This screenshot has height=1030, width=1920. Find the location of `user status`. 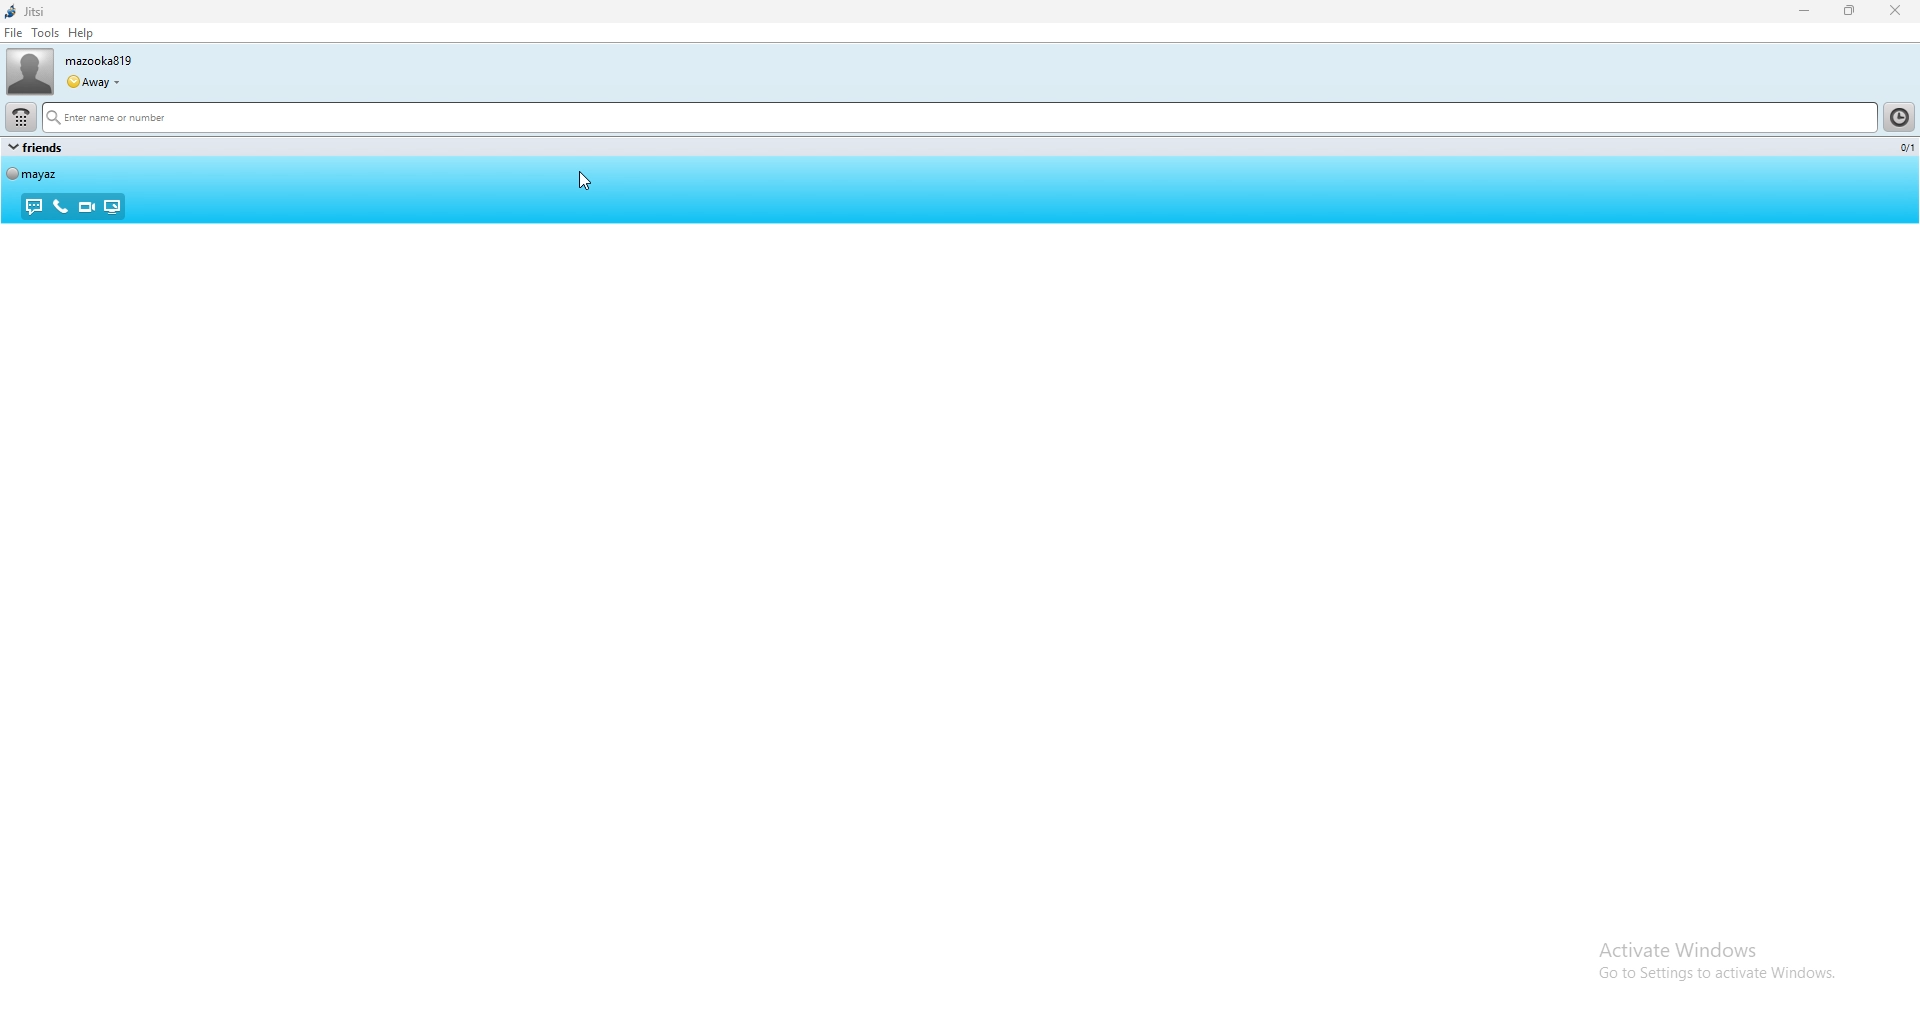

user status is located at coordinates (93, 82).